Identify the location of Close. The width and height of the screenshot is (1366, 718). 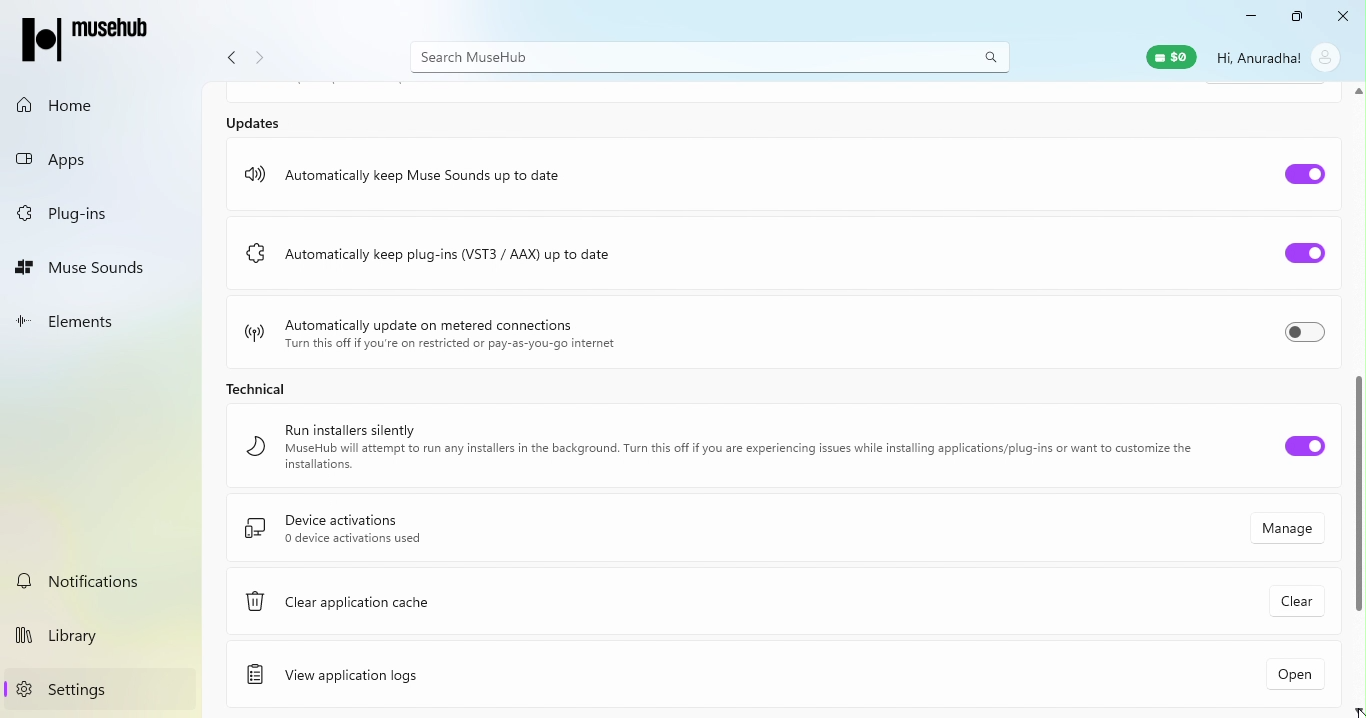
(1339, 17).